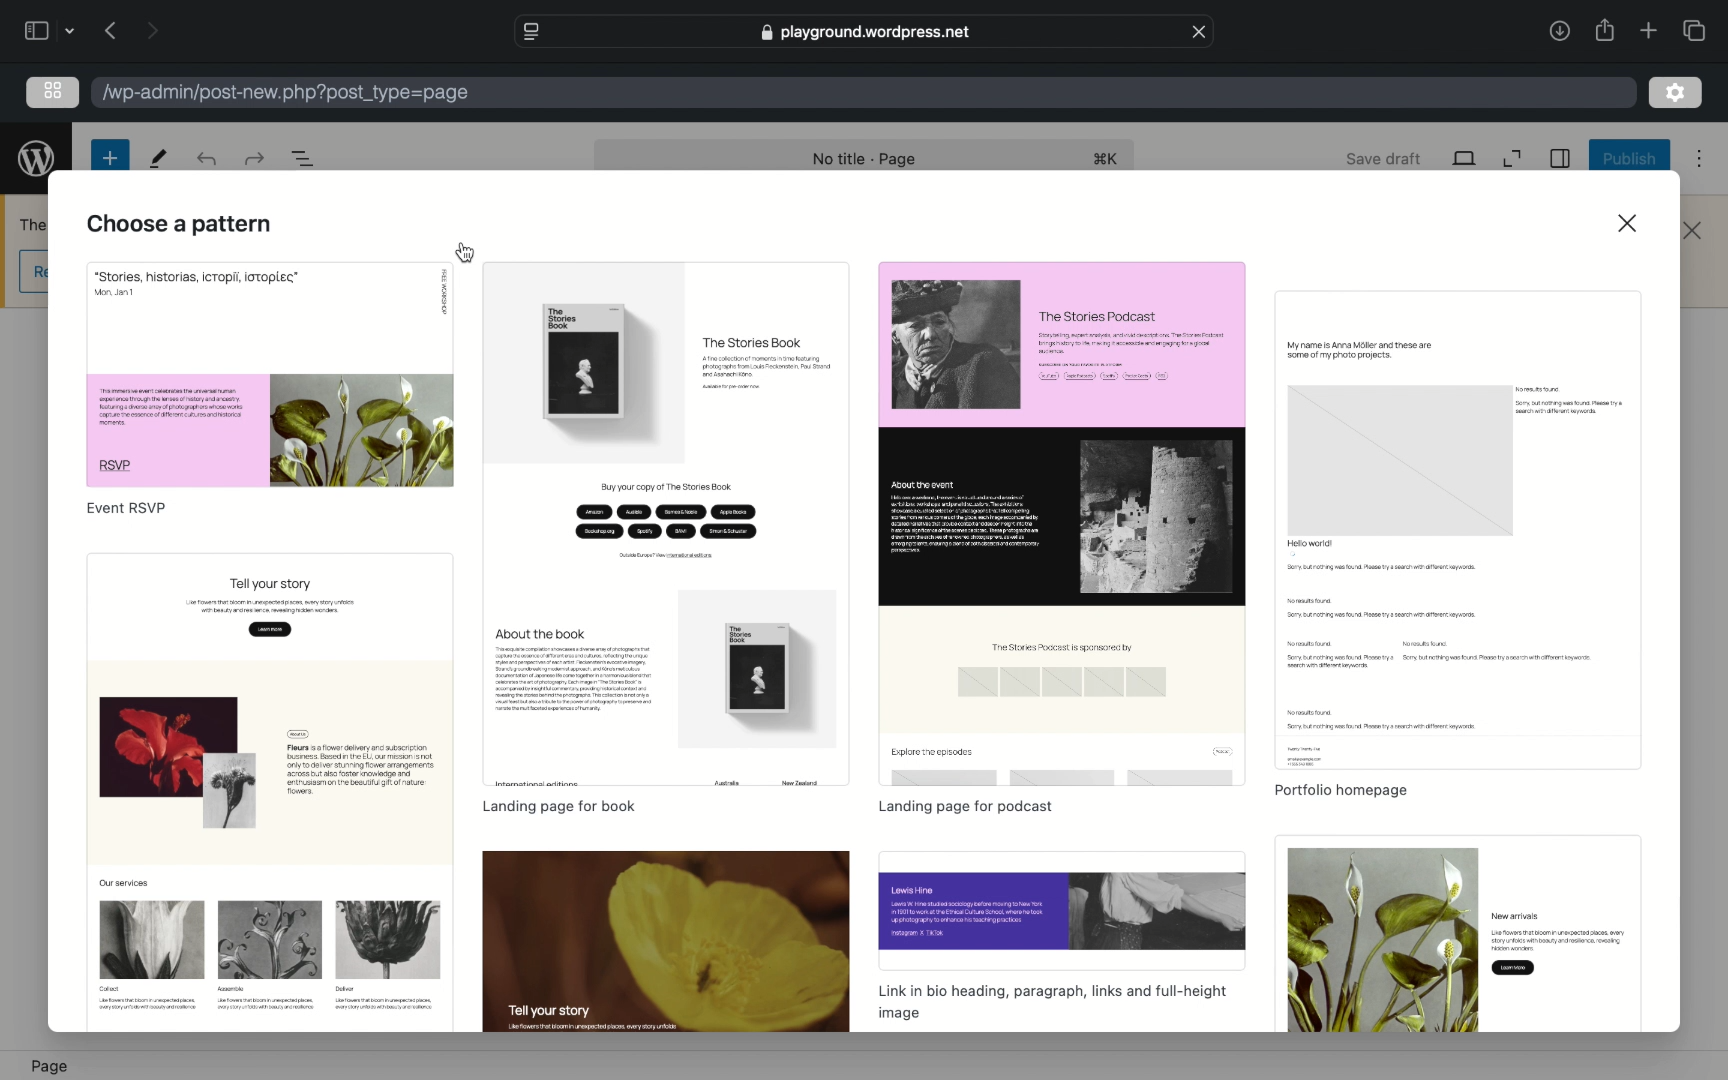  Describe the element at coordinates (125, 507) in the screenshot. I see `event rsvp` at that location.